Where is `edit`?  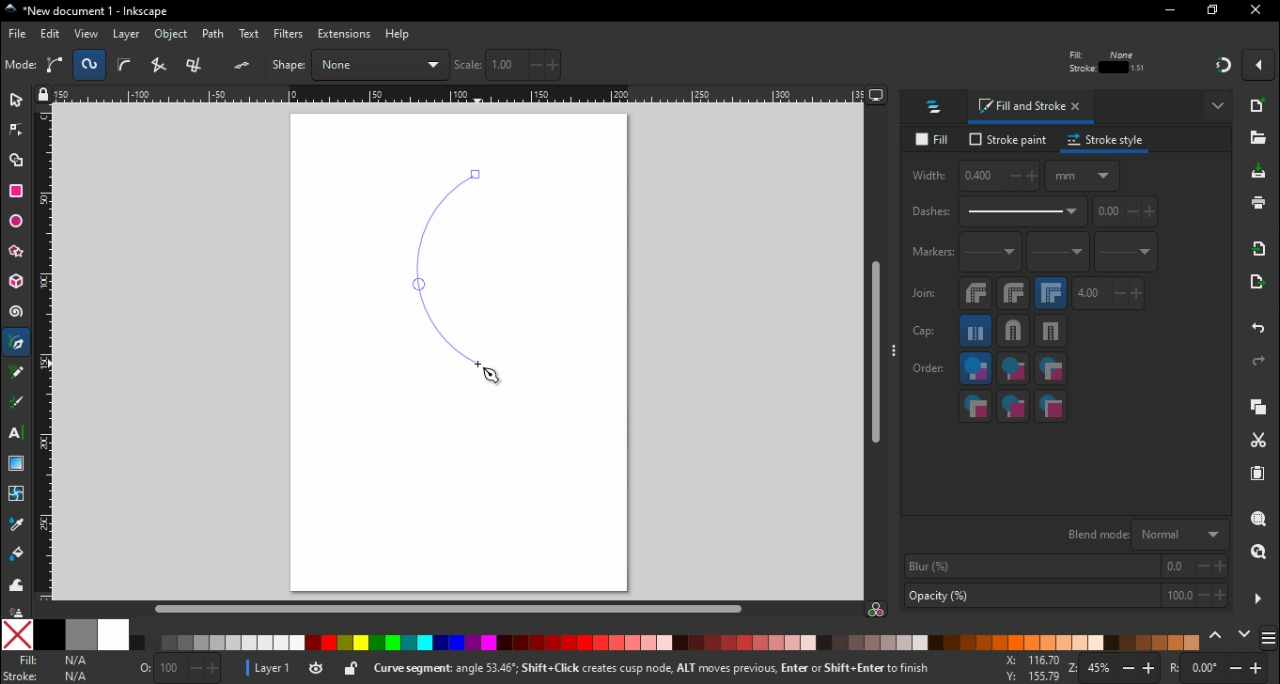 edit is located at coordinates (50, 35).